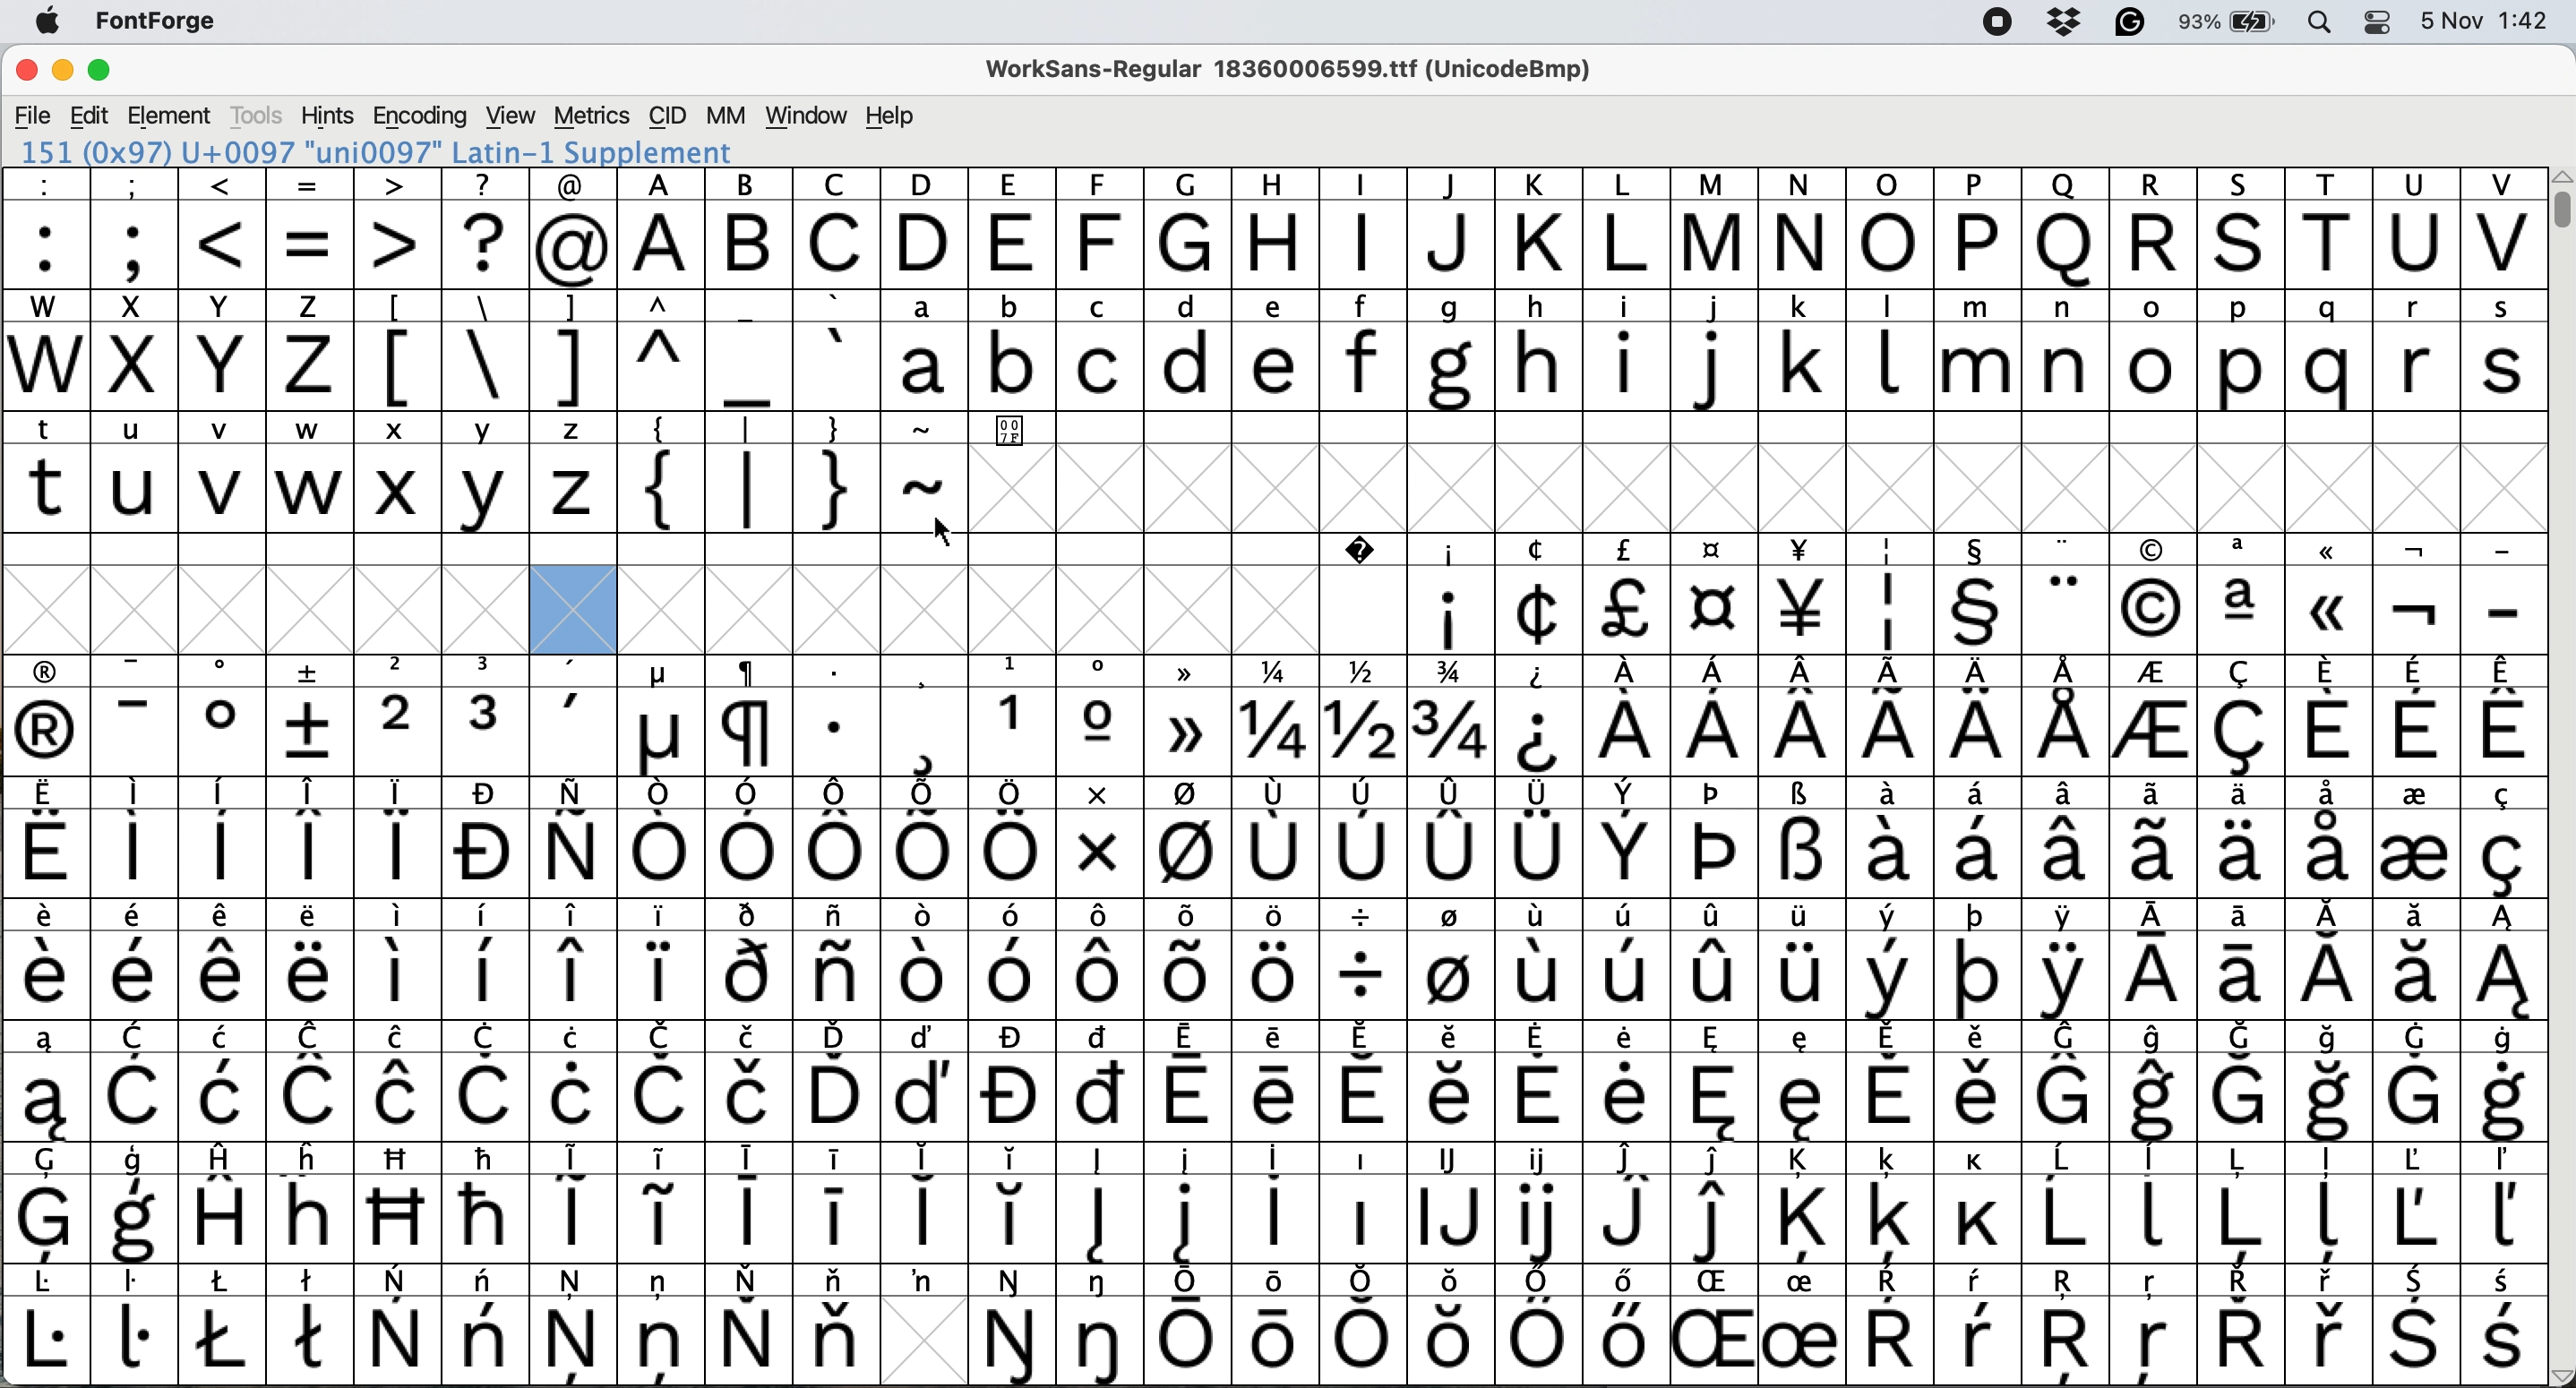  I want to click on symbol, so click(136, 1205).